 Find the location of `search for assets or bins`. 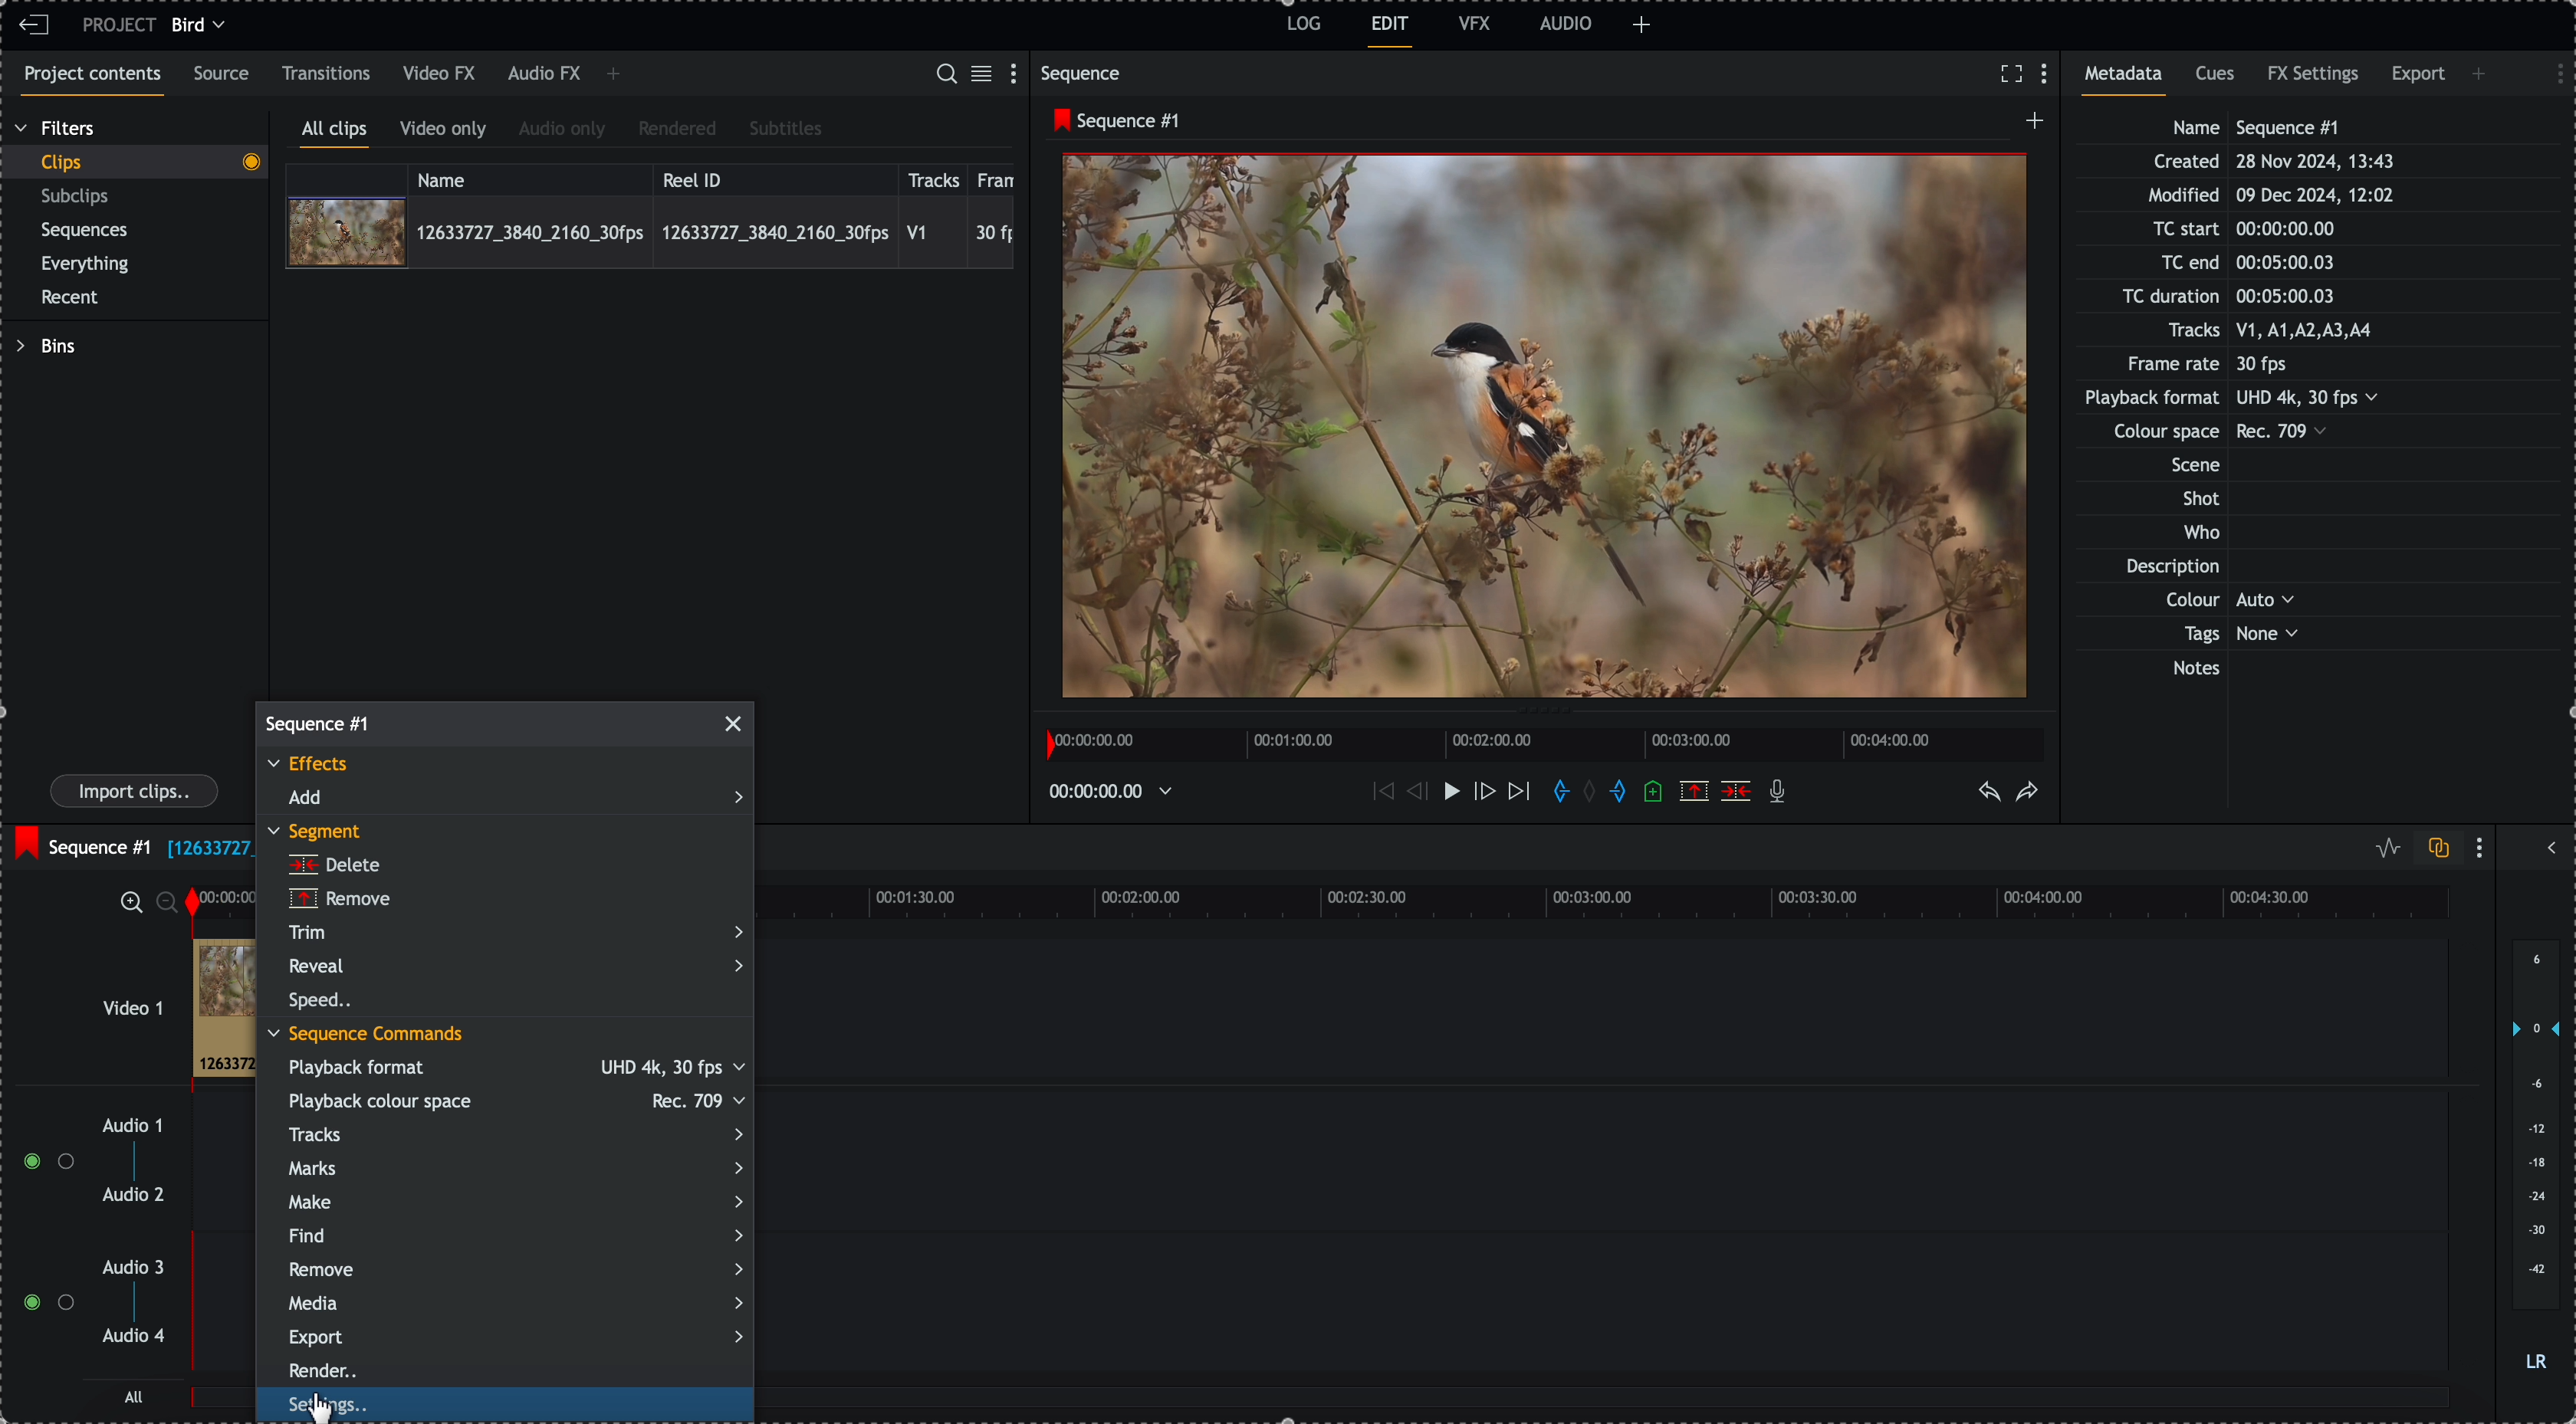

search for assets or bins is located at coordinates (945, 75).